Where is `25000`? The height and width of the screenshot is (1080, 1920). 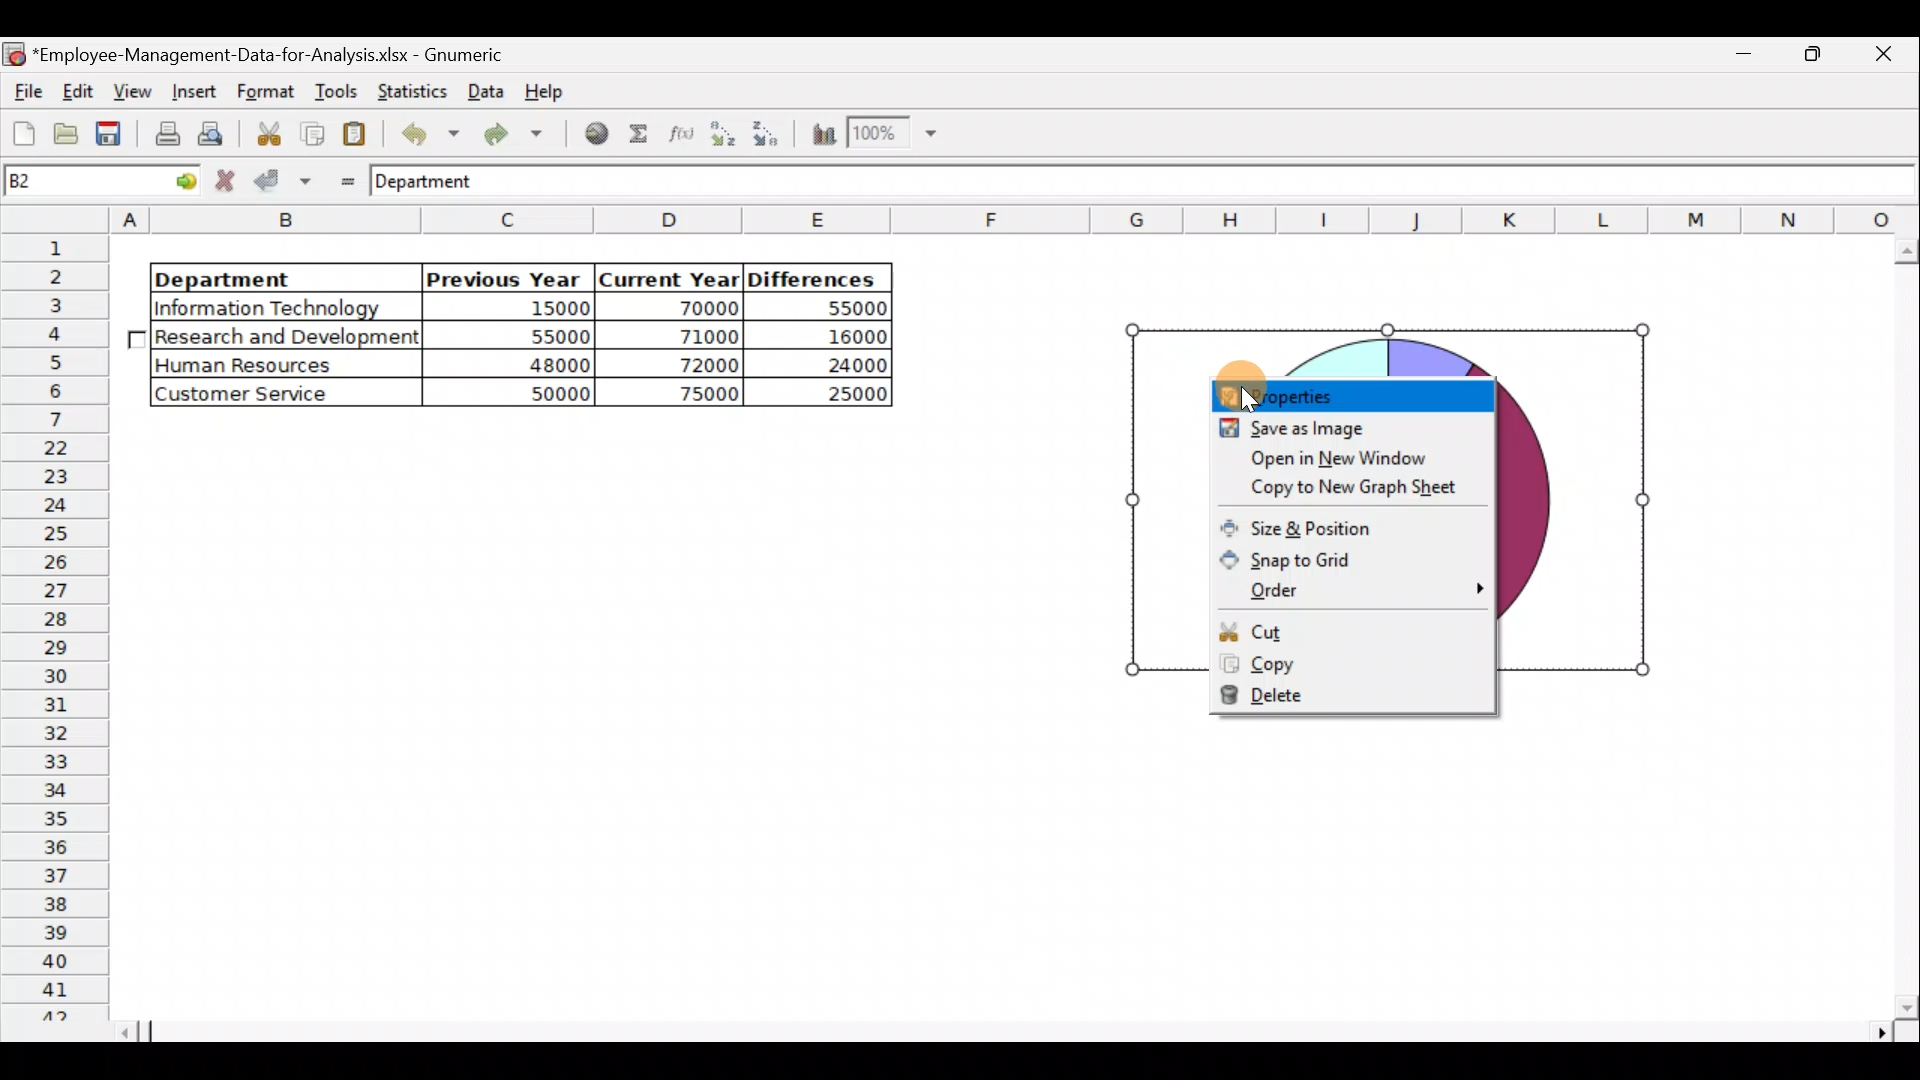 25000 is located at coordinates (834, 395).